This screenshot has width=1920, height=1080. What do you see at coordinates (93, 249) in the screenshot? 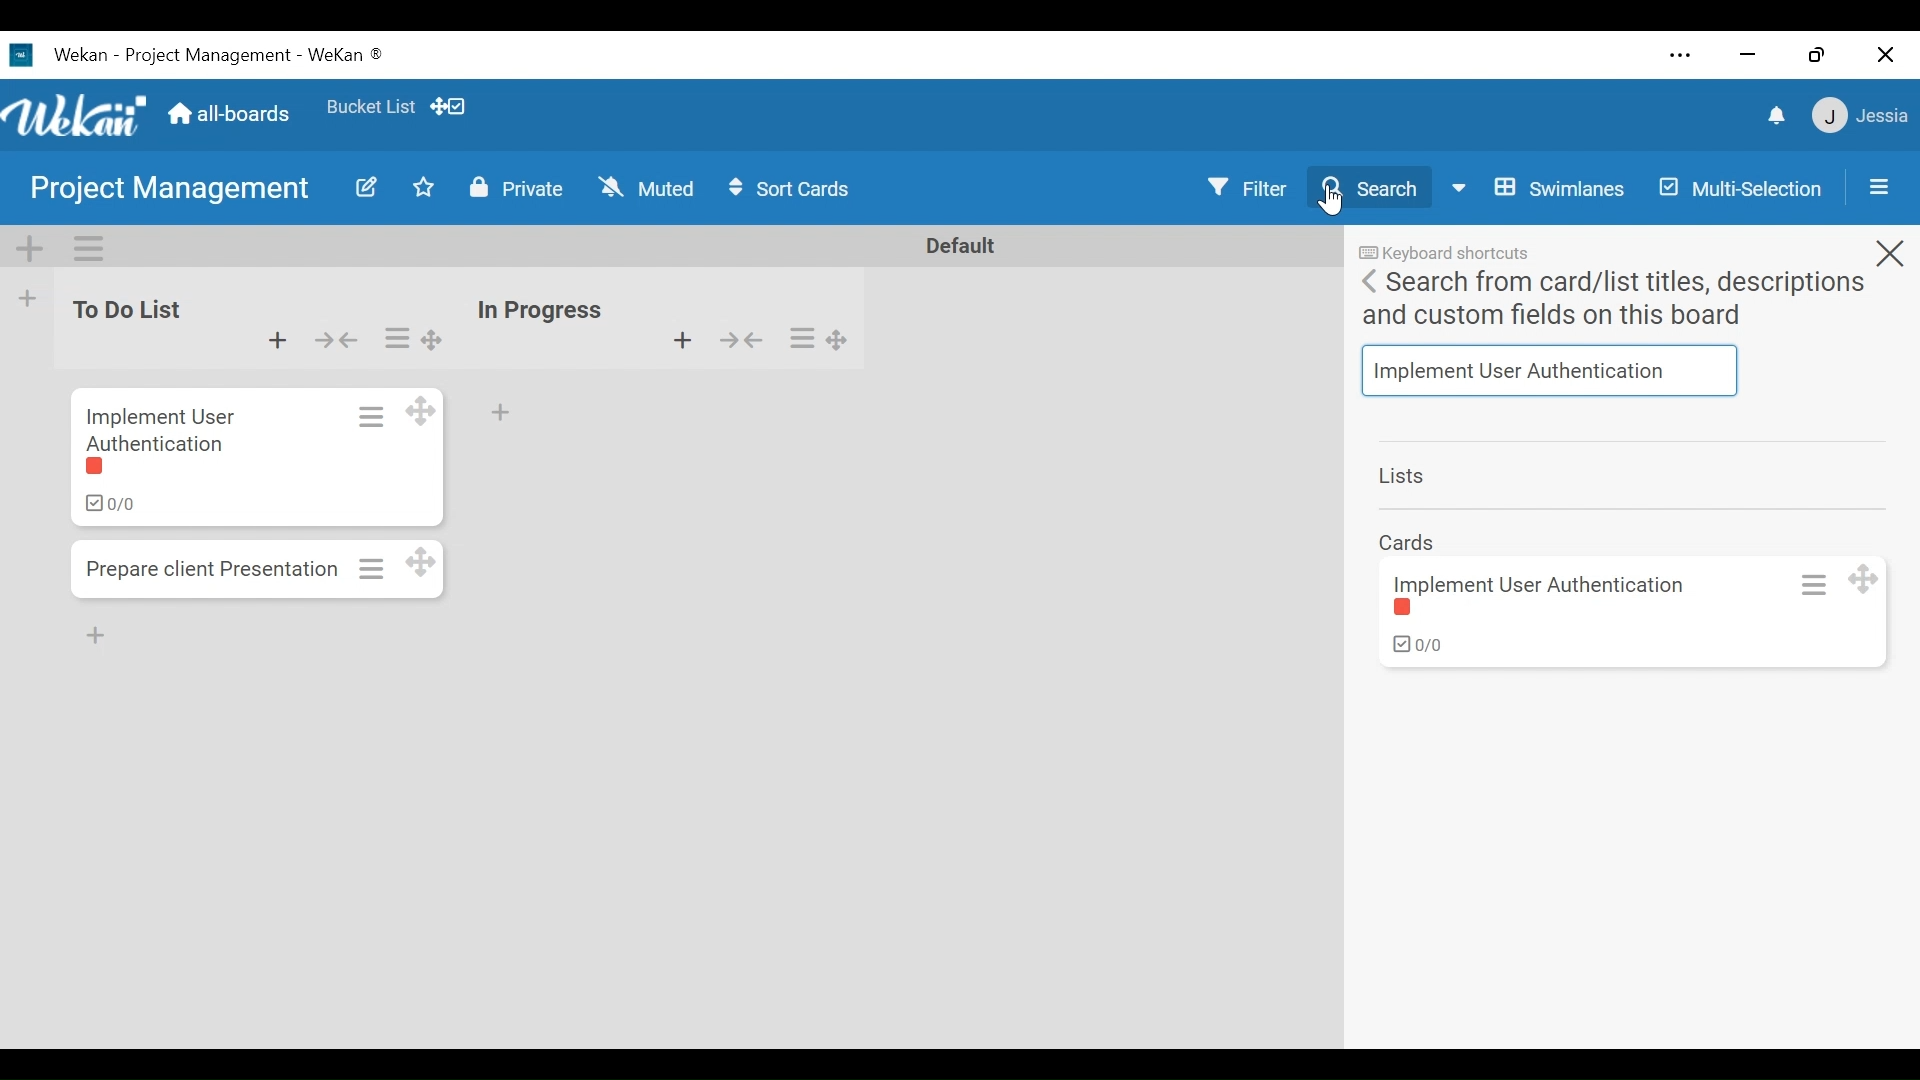
I see `Swimlane actions` at bounding box center [93, 249].